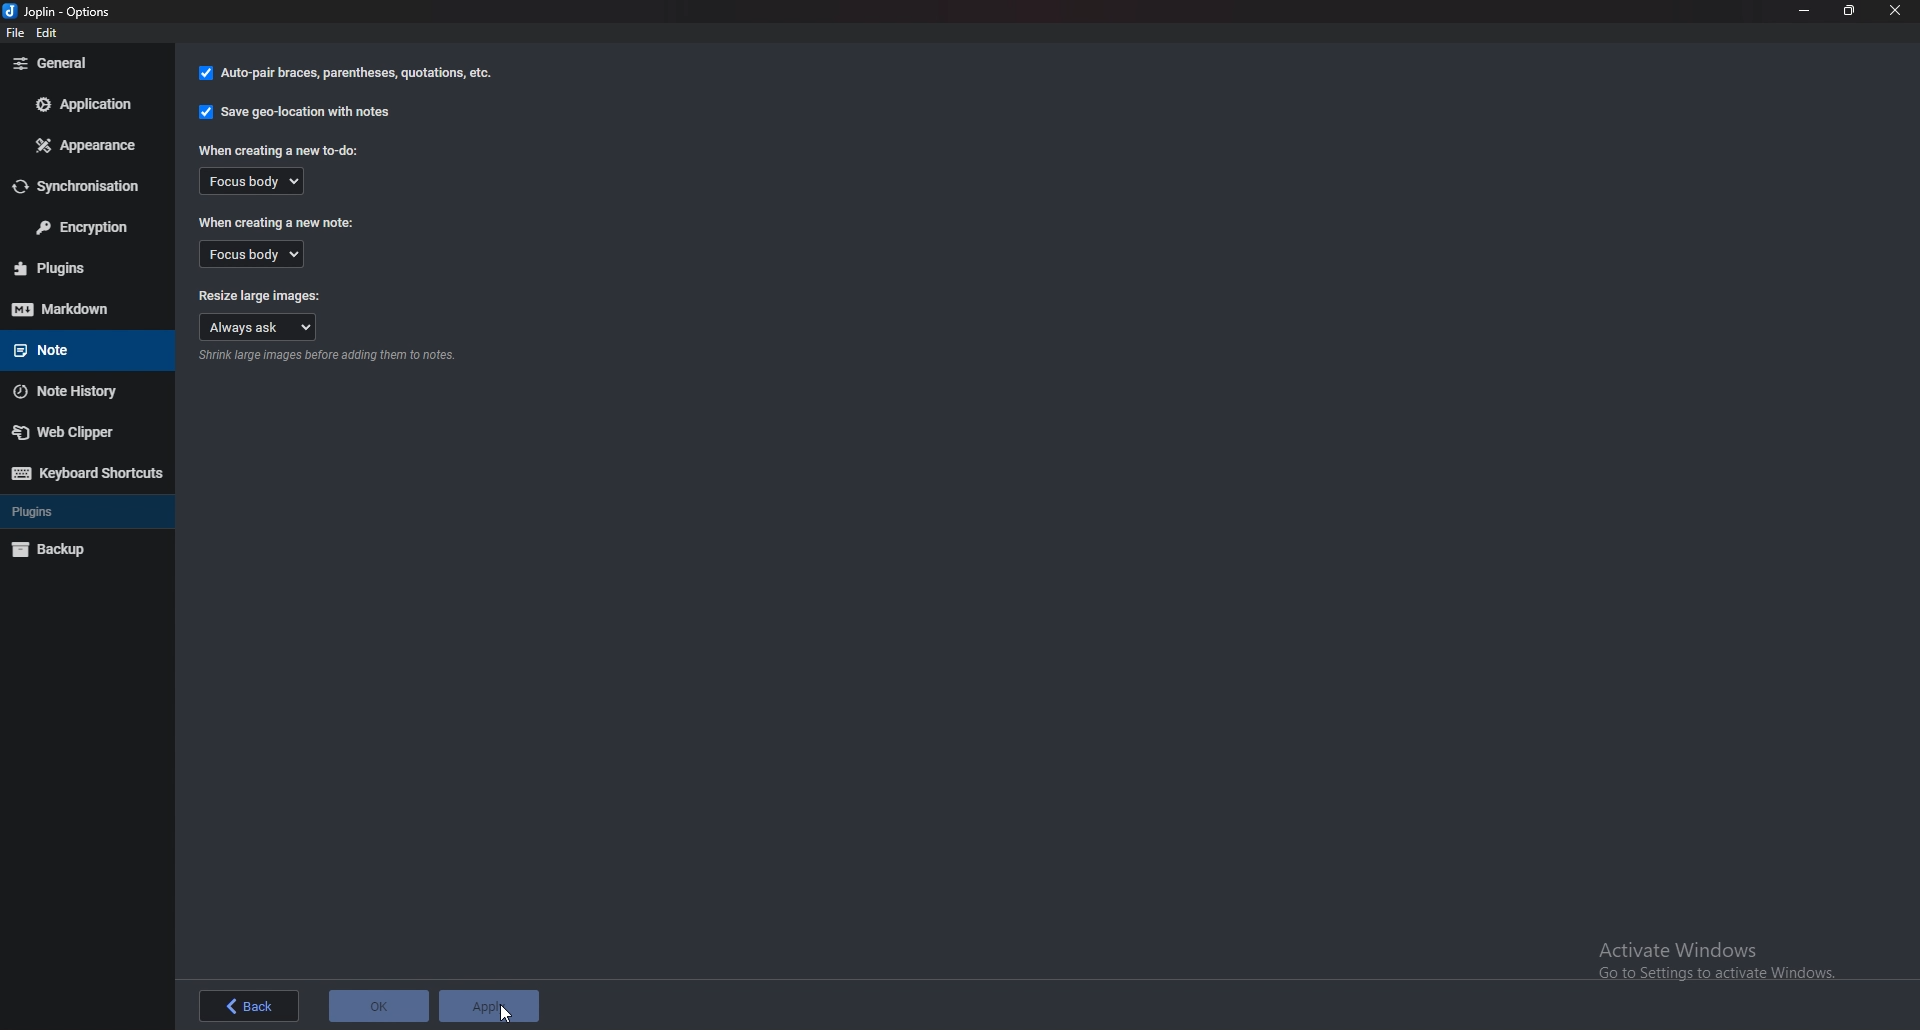 This screenshot has height=1030, width=1920. What do you see at coordinates (283, 150) in the screenshot?
I see `When creating a new to do` at bounding box center [283, 150].